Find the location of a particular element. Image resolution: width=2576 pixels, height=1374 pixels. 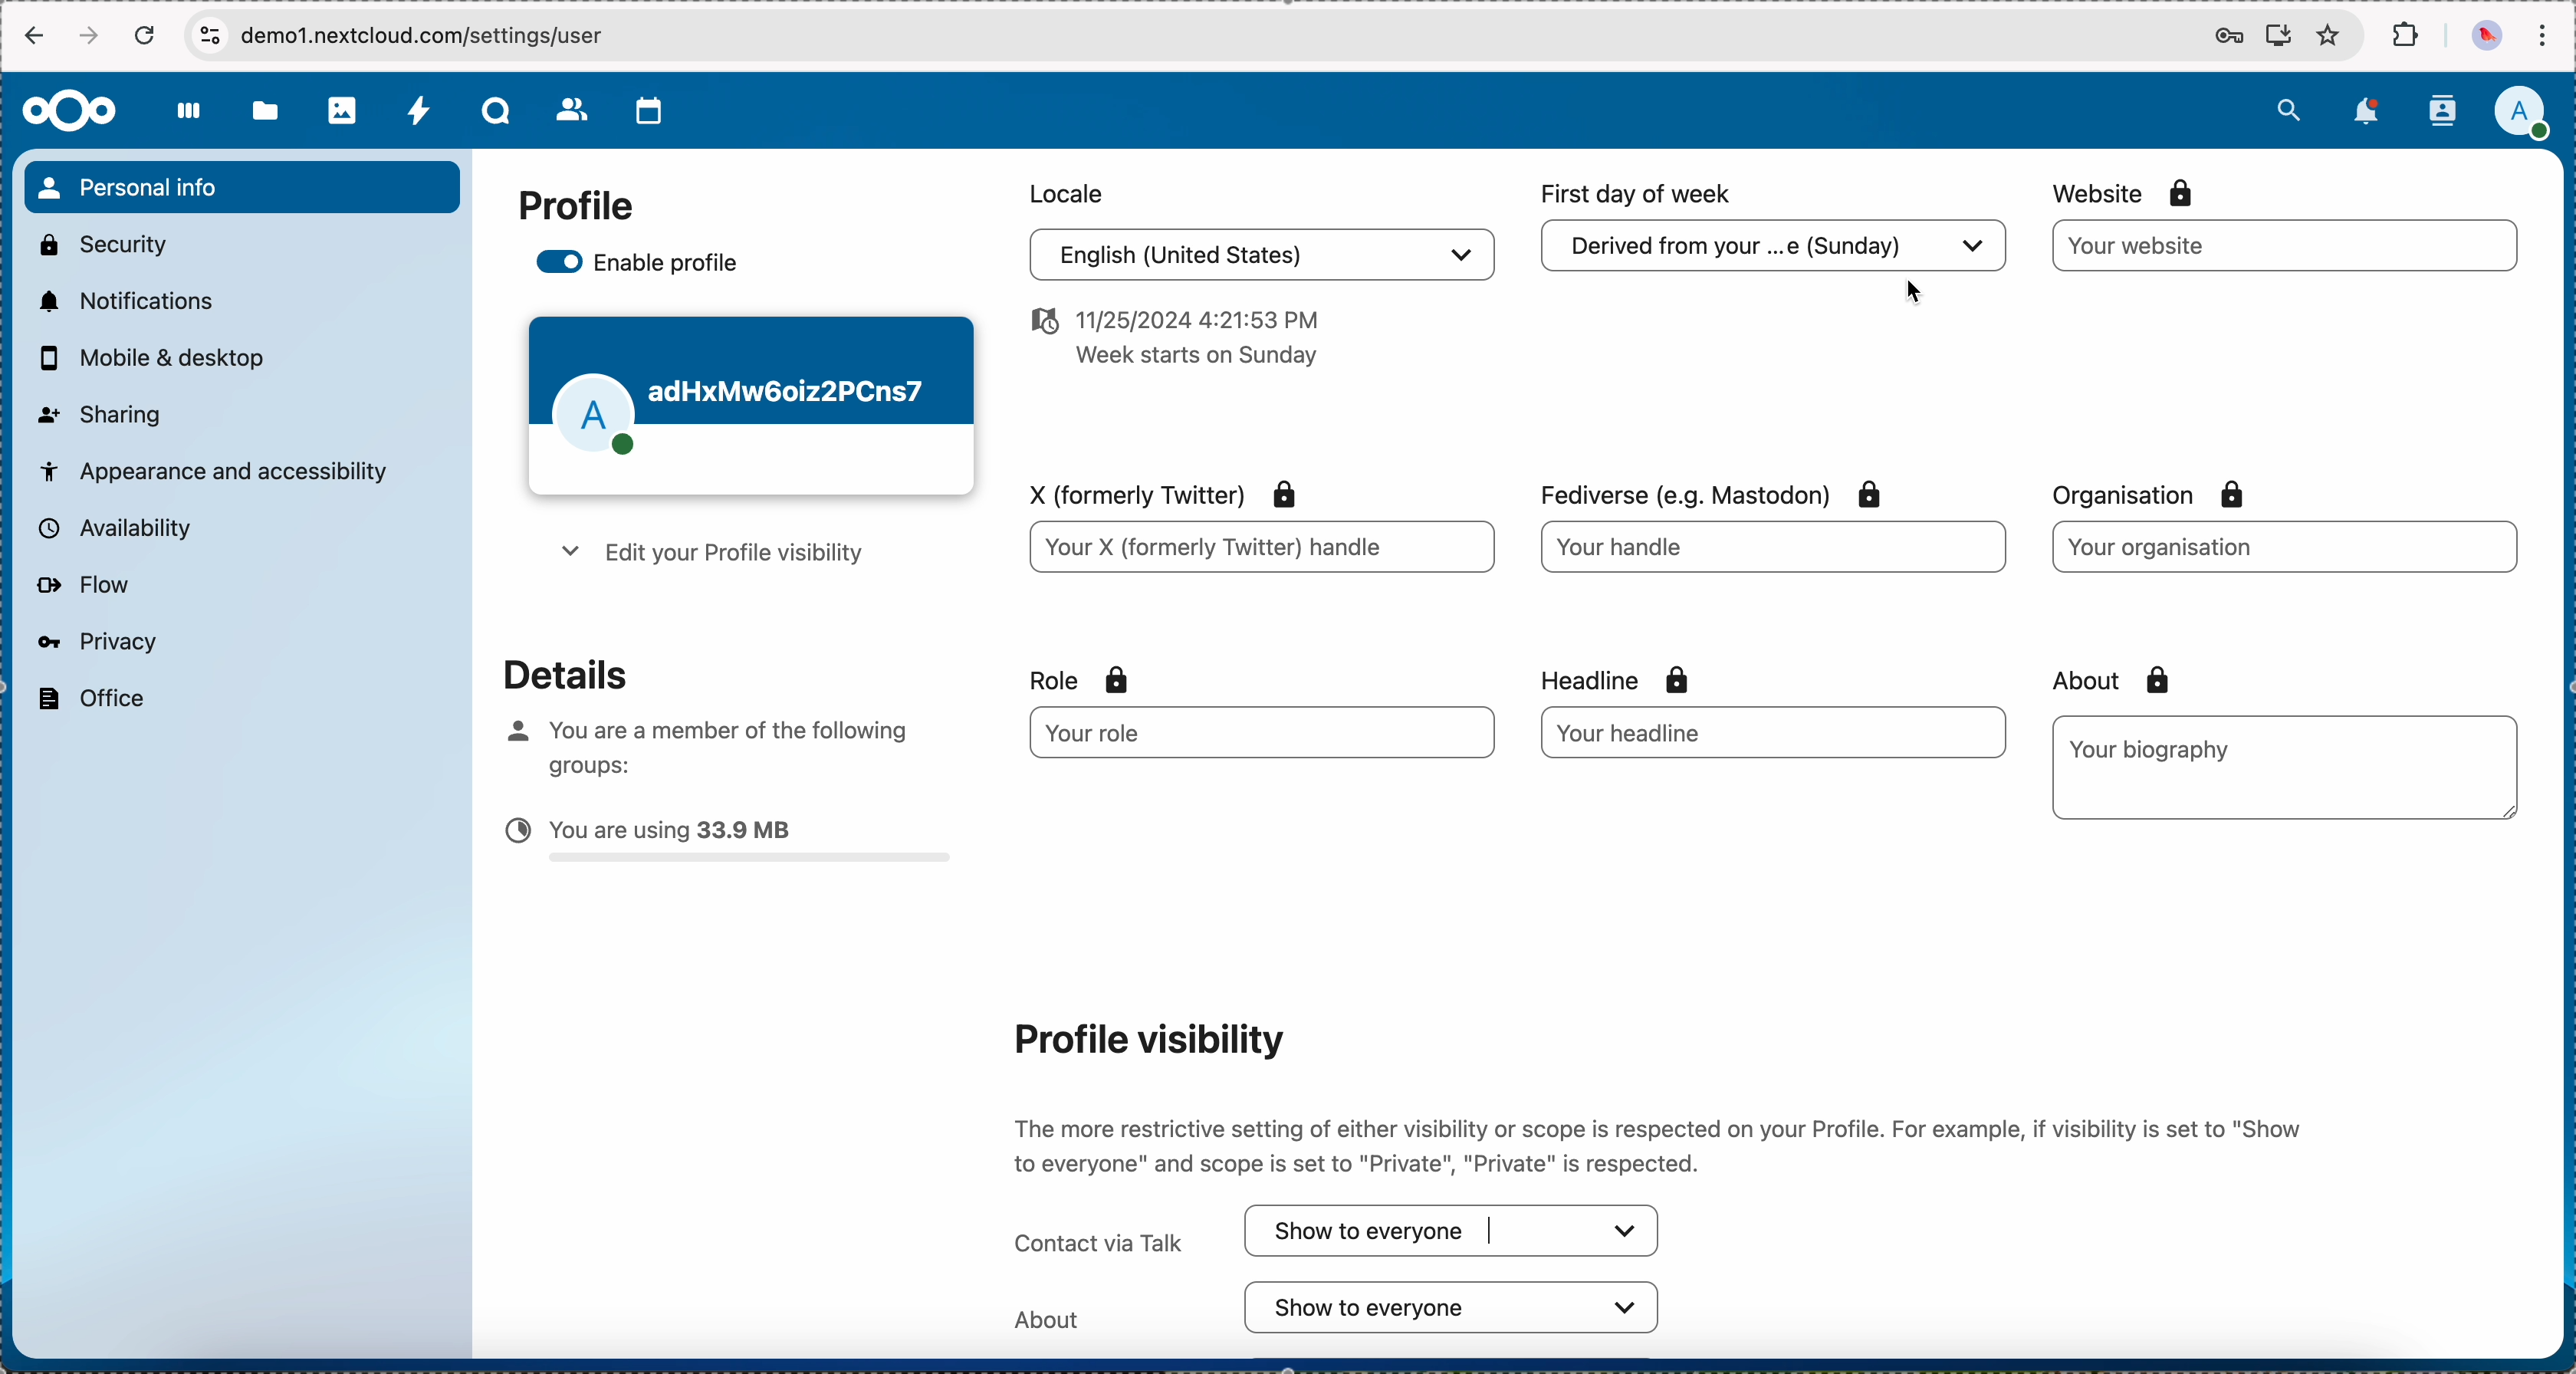

appearance and accessibility is located at coordinates (216, 469).